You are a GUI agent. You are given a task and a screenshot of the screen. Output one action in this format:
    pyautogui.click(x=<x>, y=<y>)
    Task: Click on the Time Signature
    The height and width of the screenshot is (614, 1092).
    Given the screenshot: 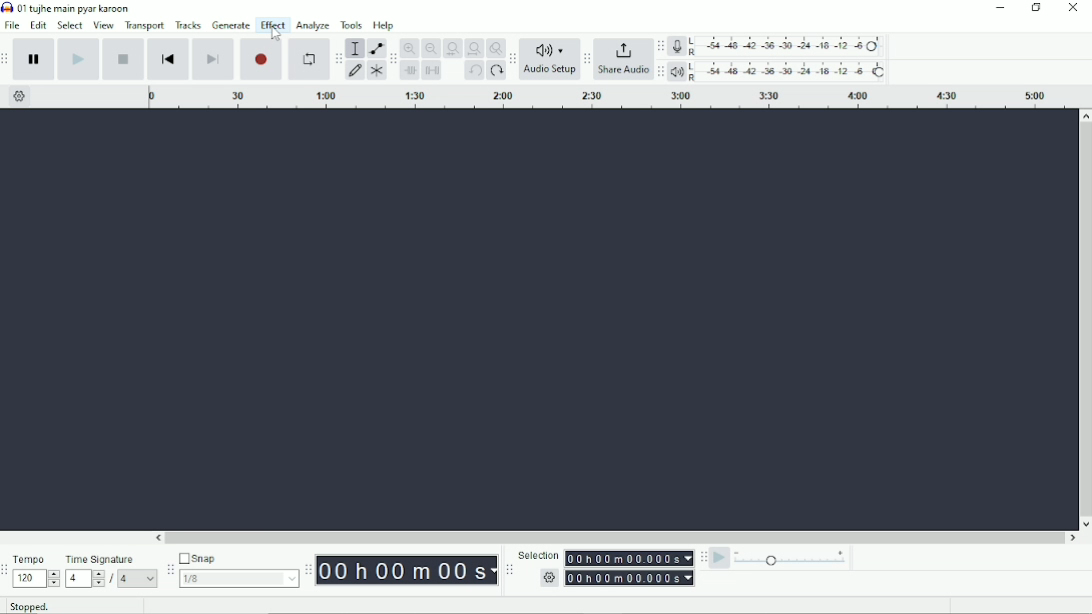 What is the action you would take?
    pyautogui.click(x=111, y=570)
    